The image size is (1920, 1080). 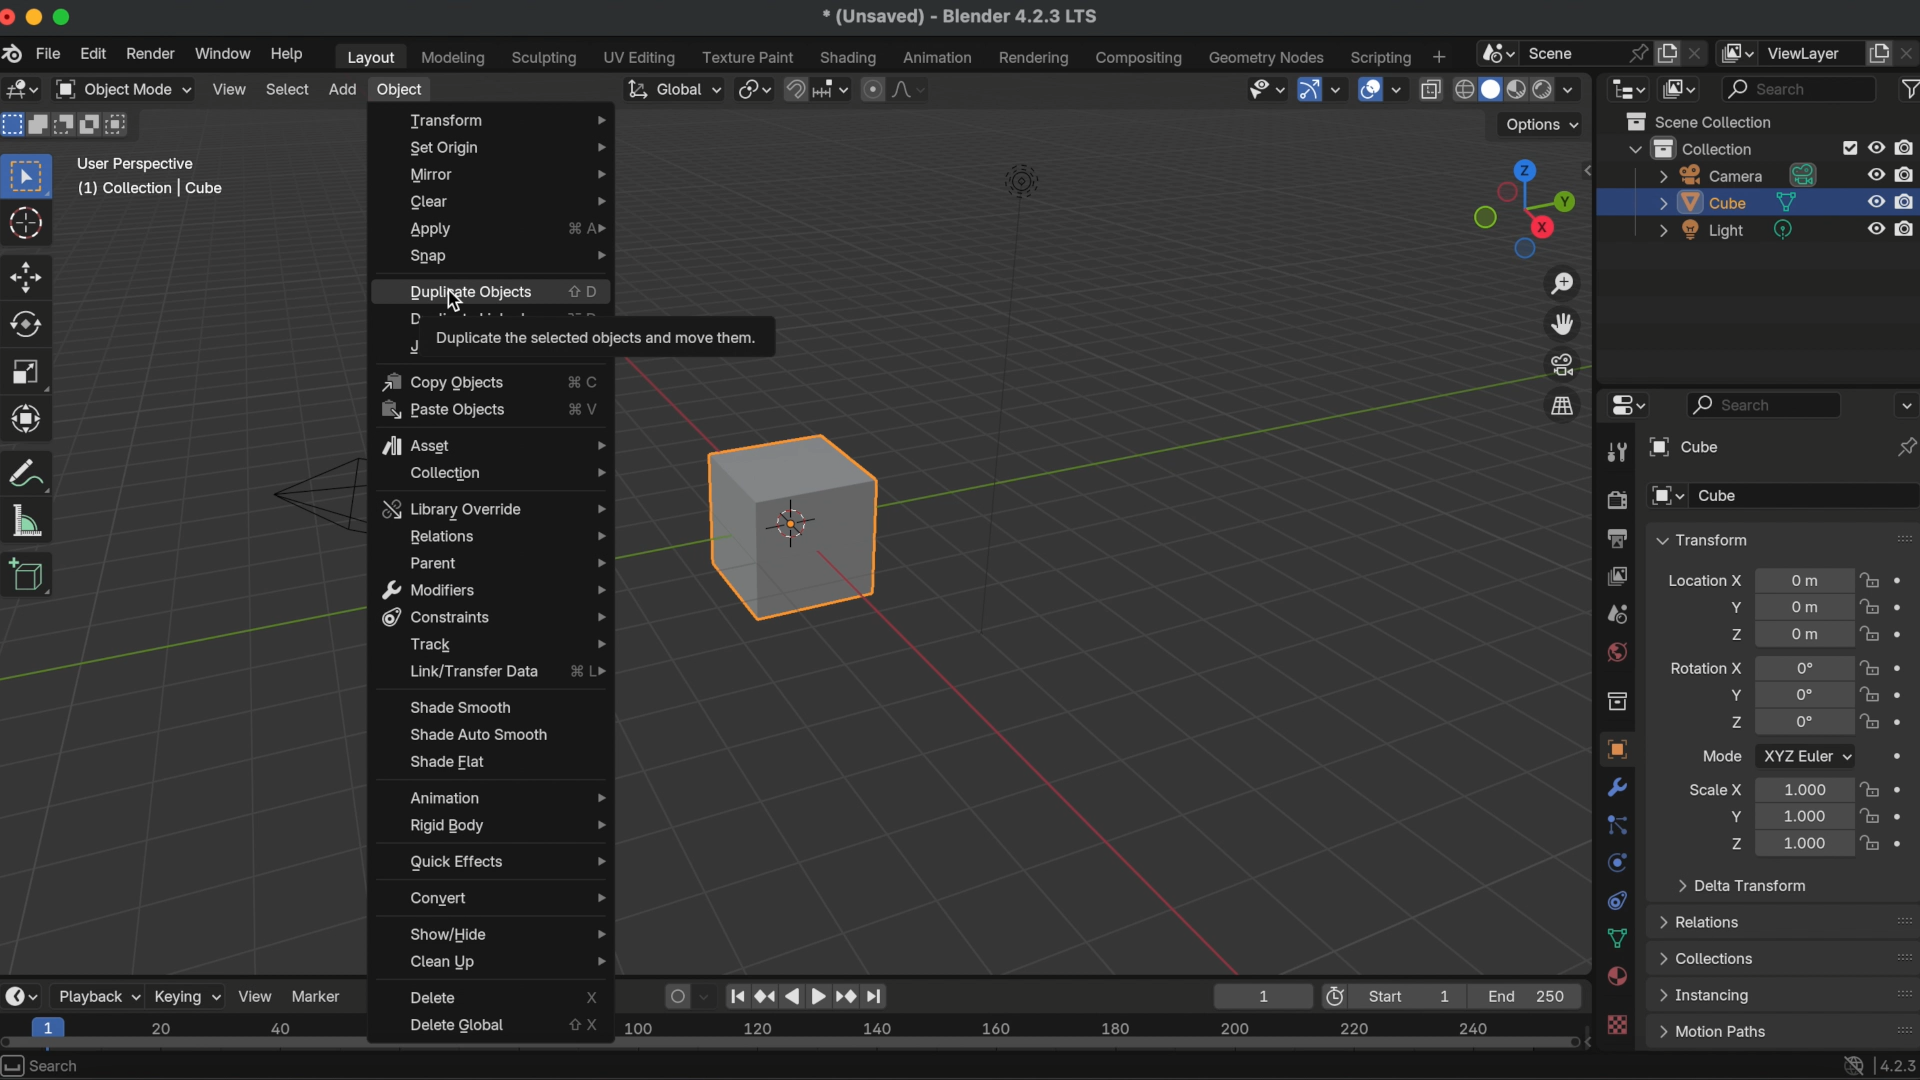 I want to click on animate property, so click(x=1907, y=722).